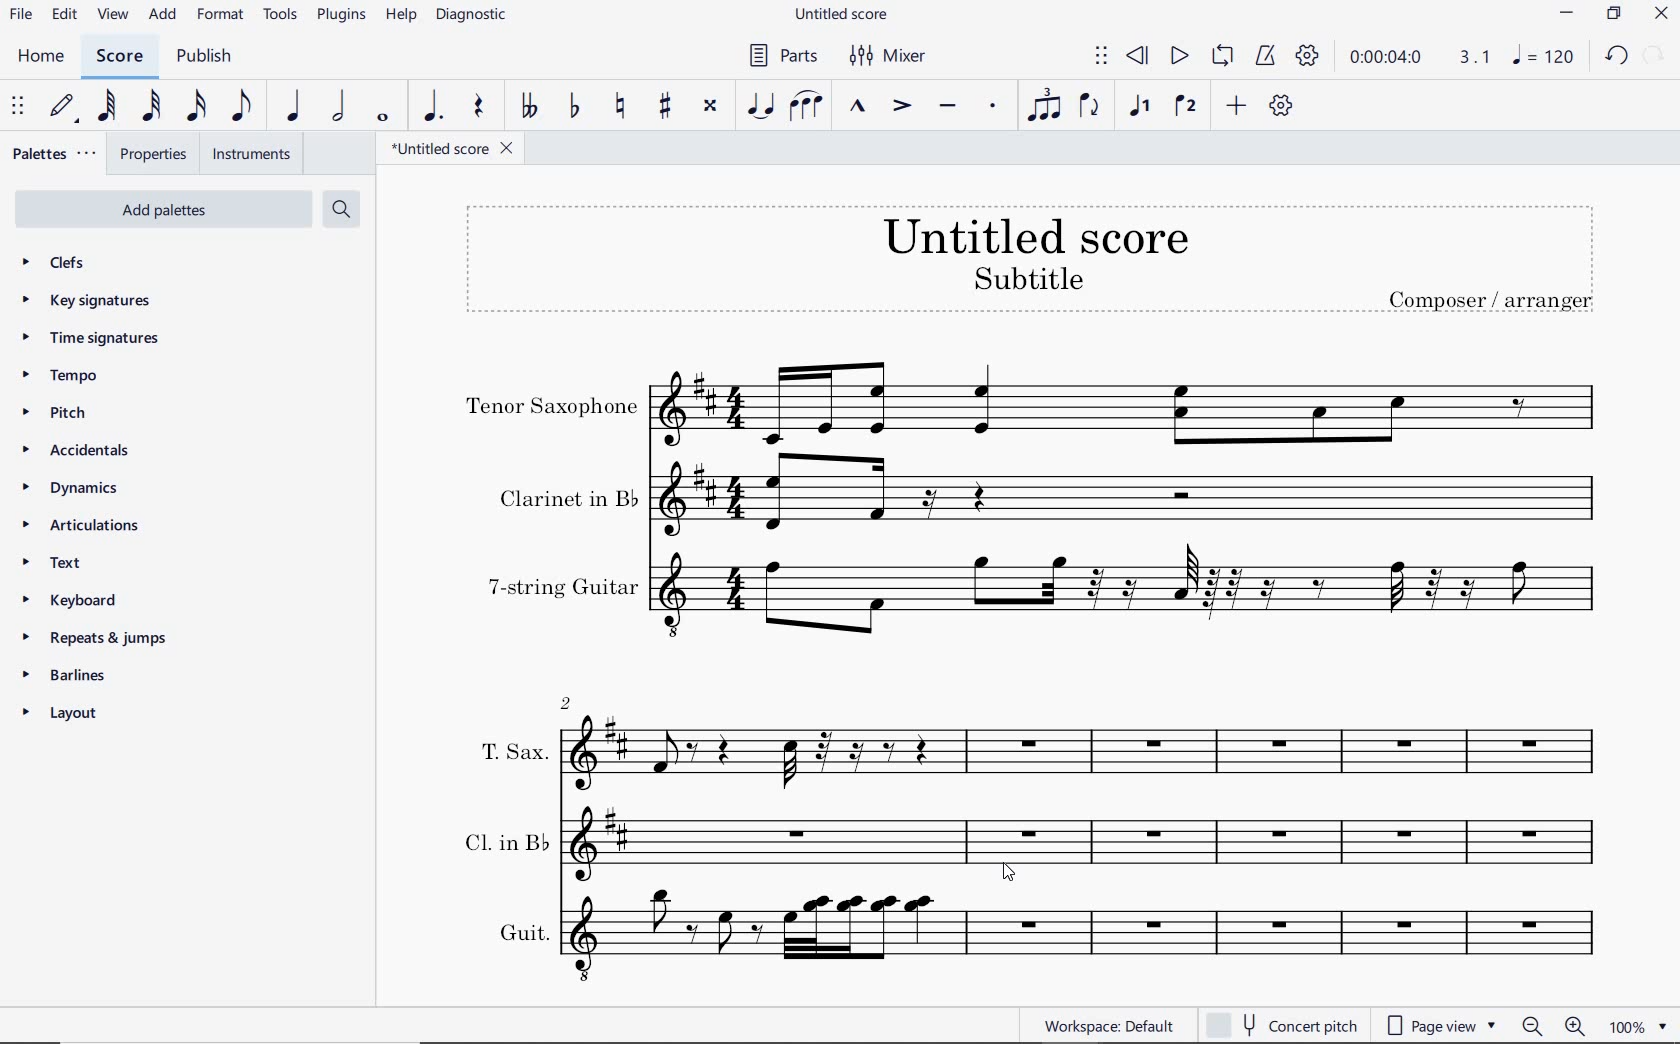  I want to click on VOICE 1, so click(1141, 107).